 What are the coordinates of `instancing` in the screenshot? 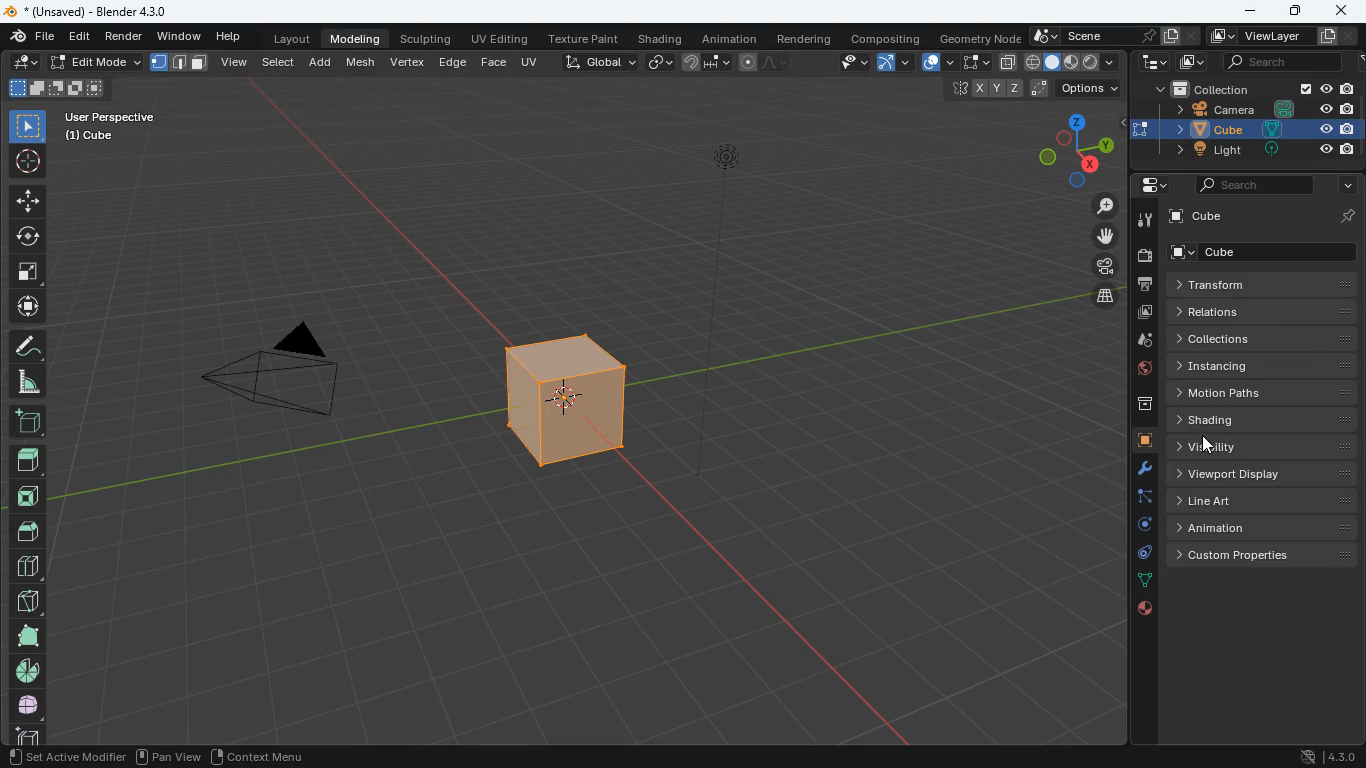 It's located at (1257, 366).